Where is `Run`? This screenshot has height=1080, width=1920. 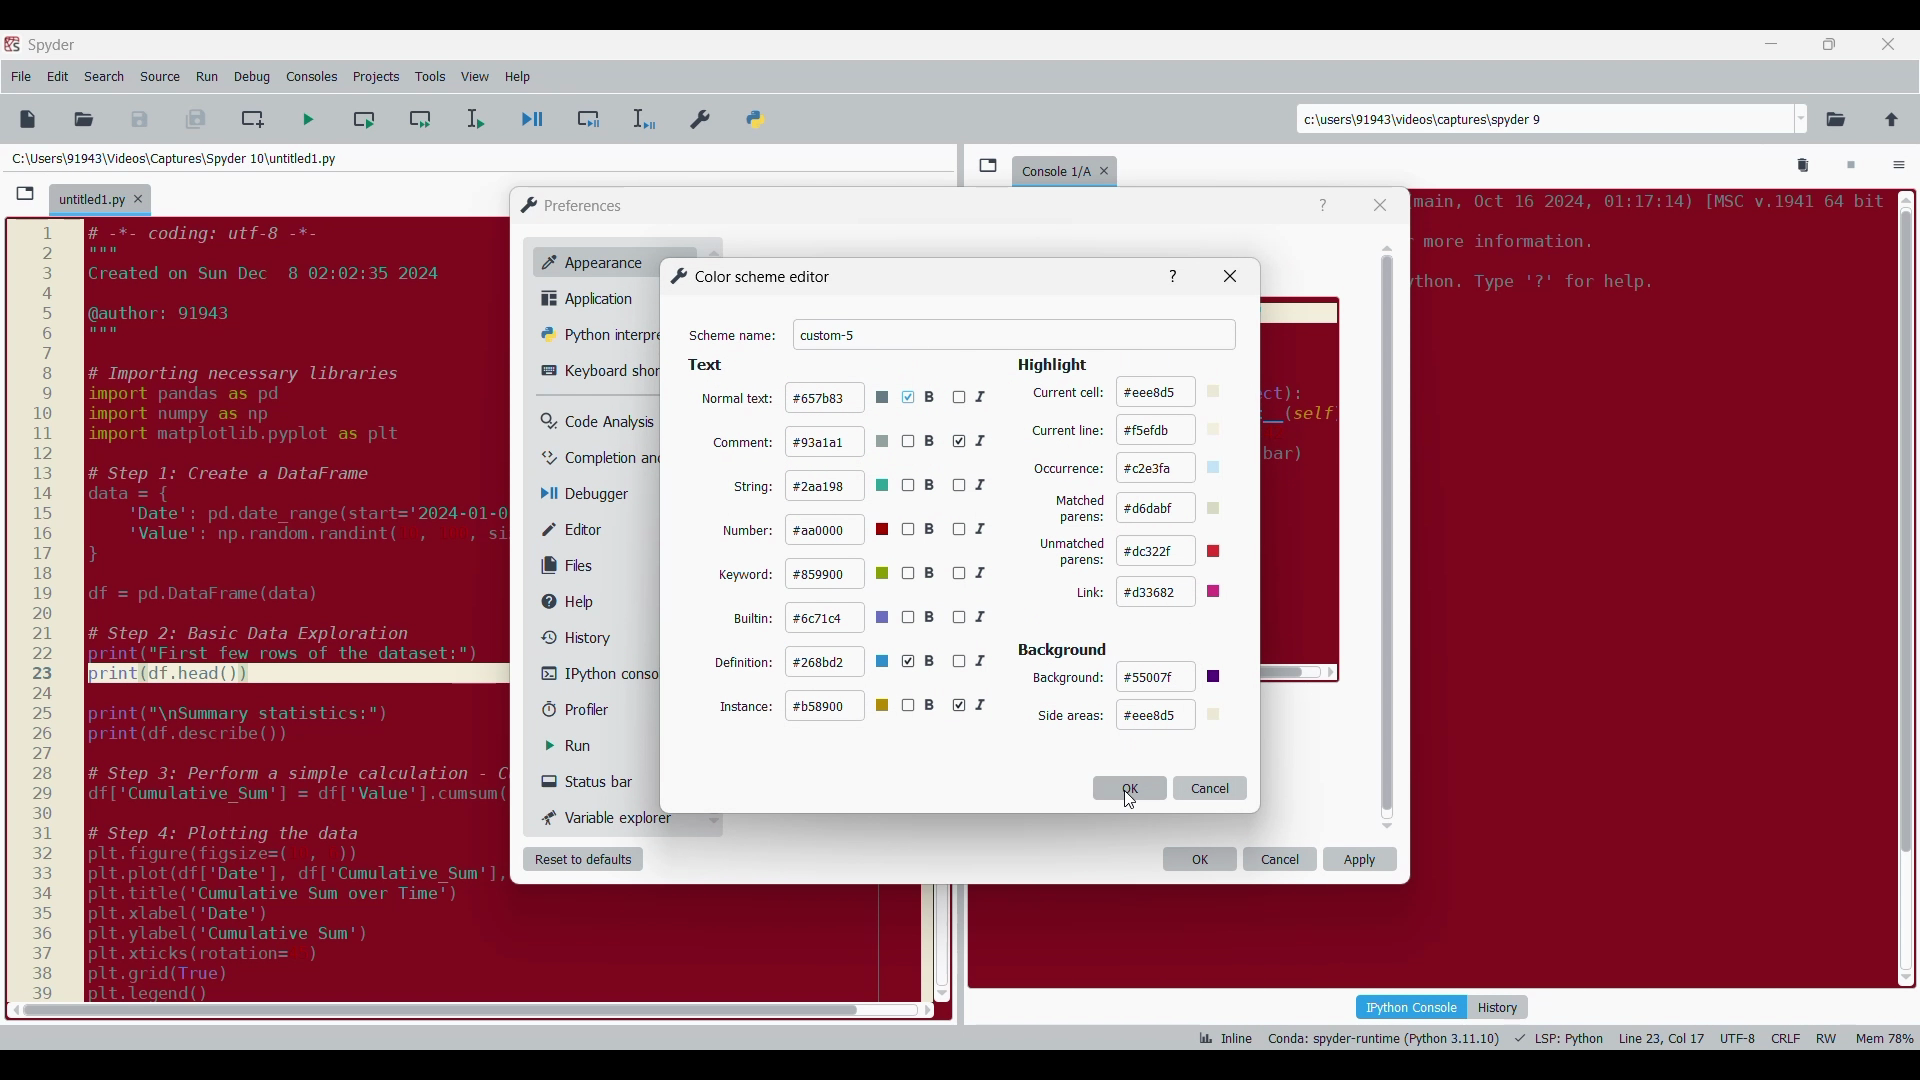 Run is located at coordinates (583, 746).